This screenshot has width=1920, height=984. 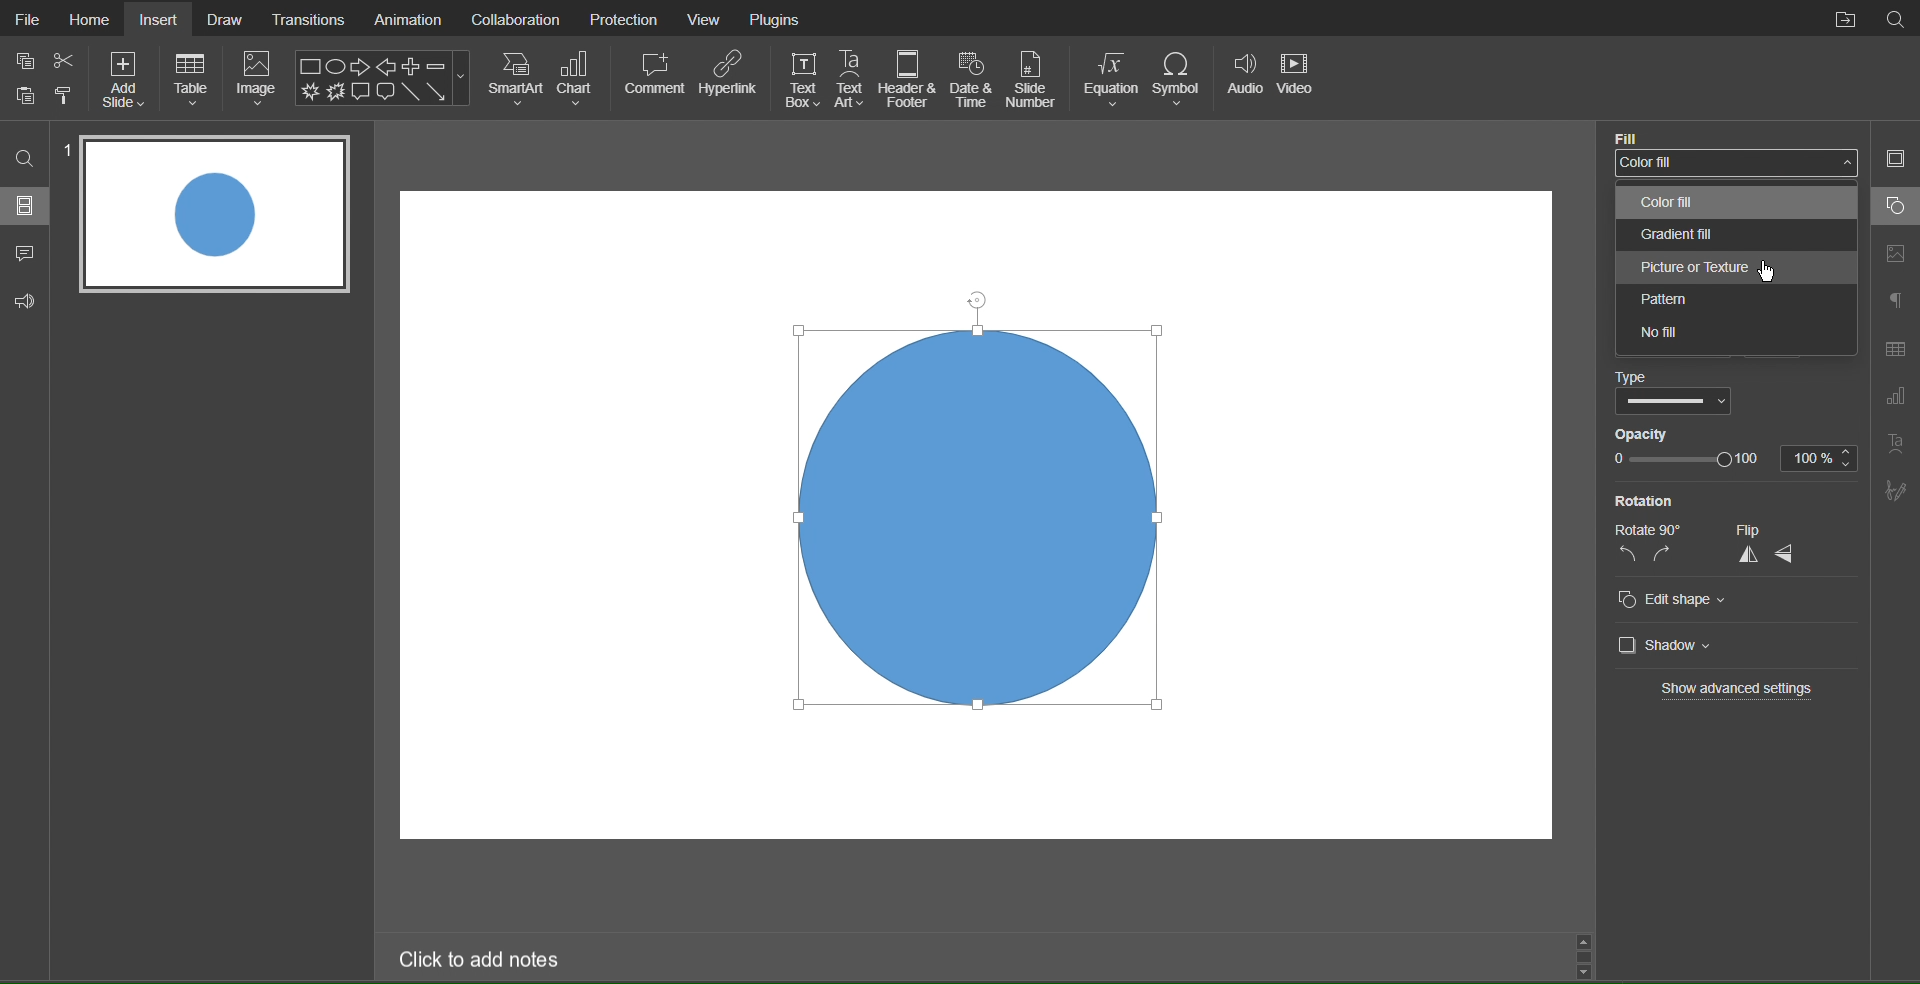 I want to click on Shadow, so click(x=1670, y=647).